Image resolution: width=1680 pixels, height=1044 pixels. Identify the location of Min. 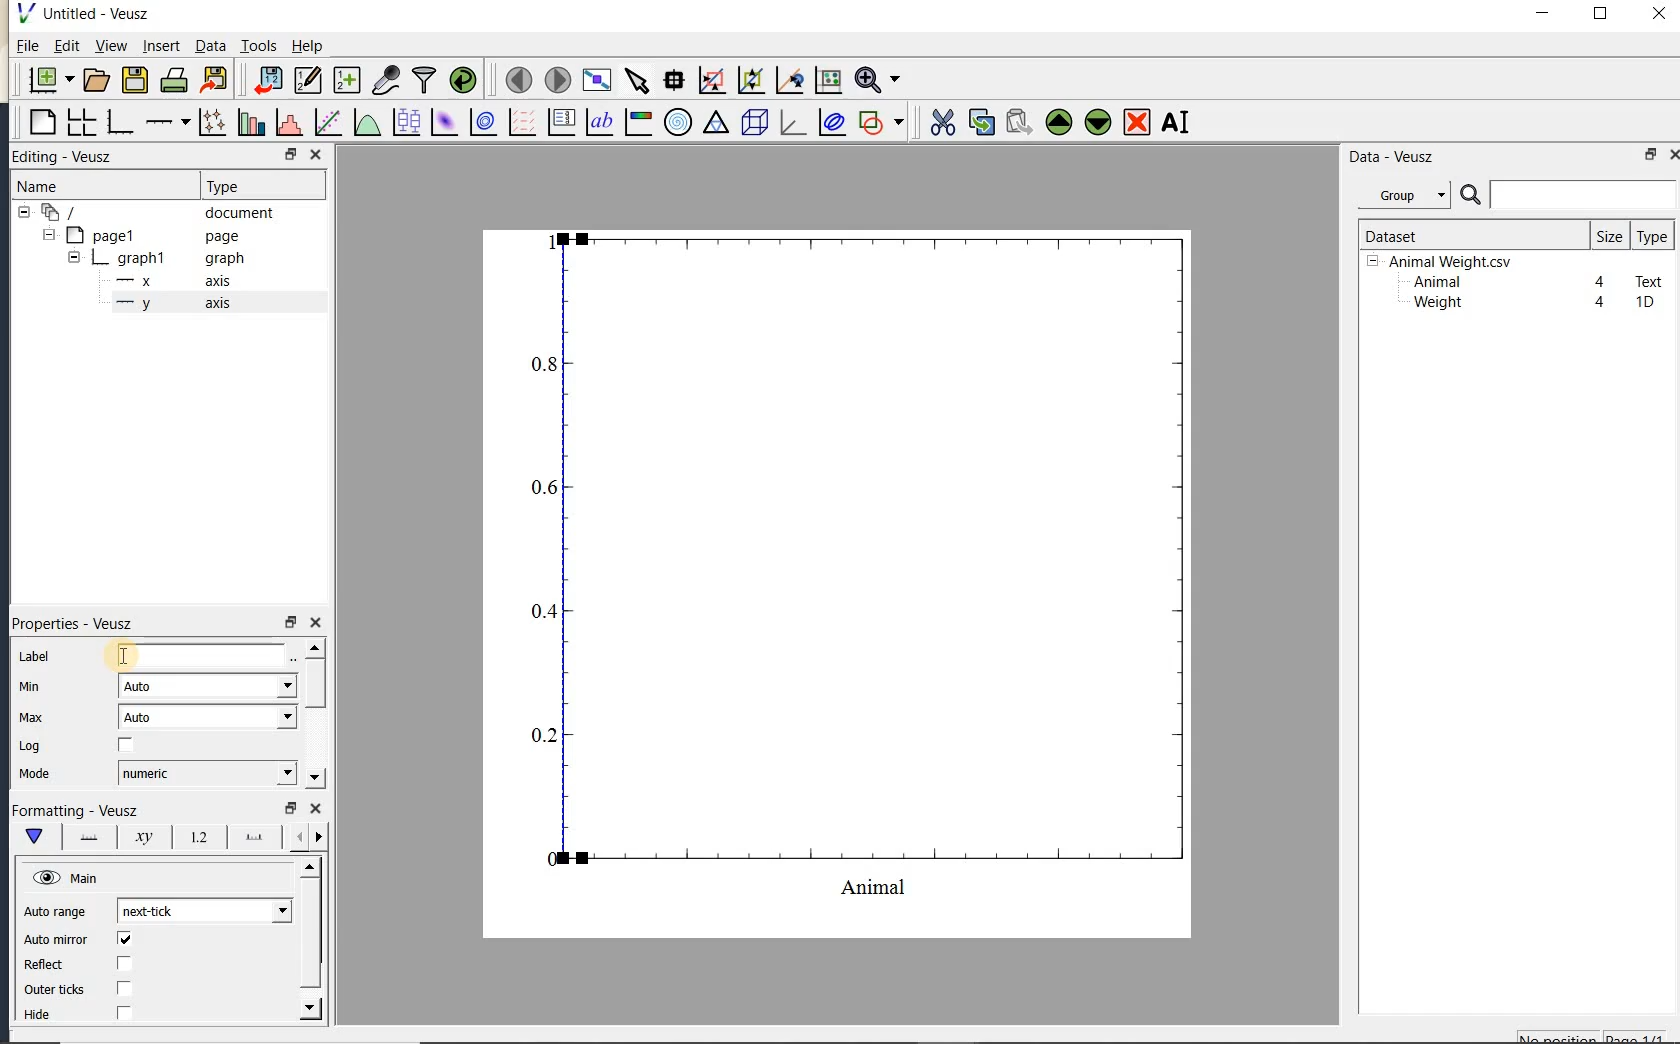
(32, 687).